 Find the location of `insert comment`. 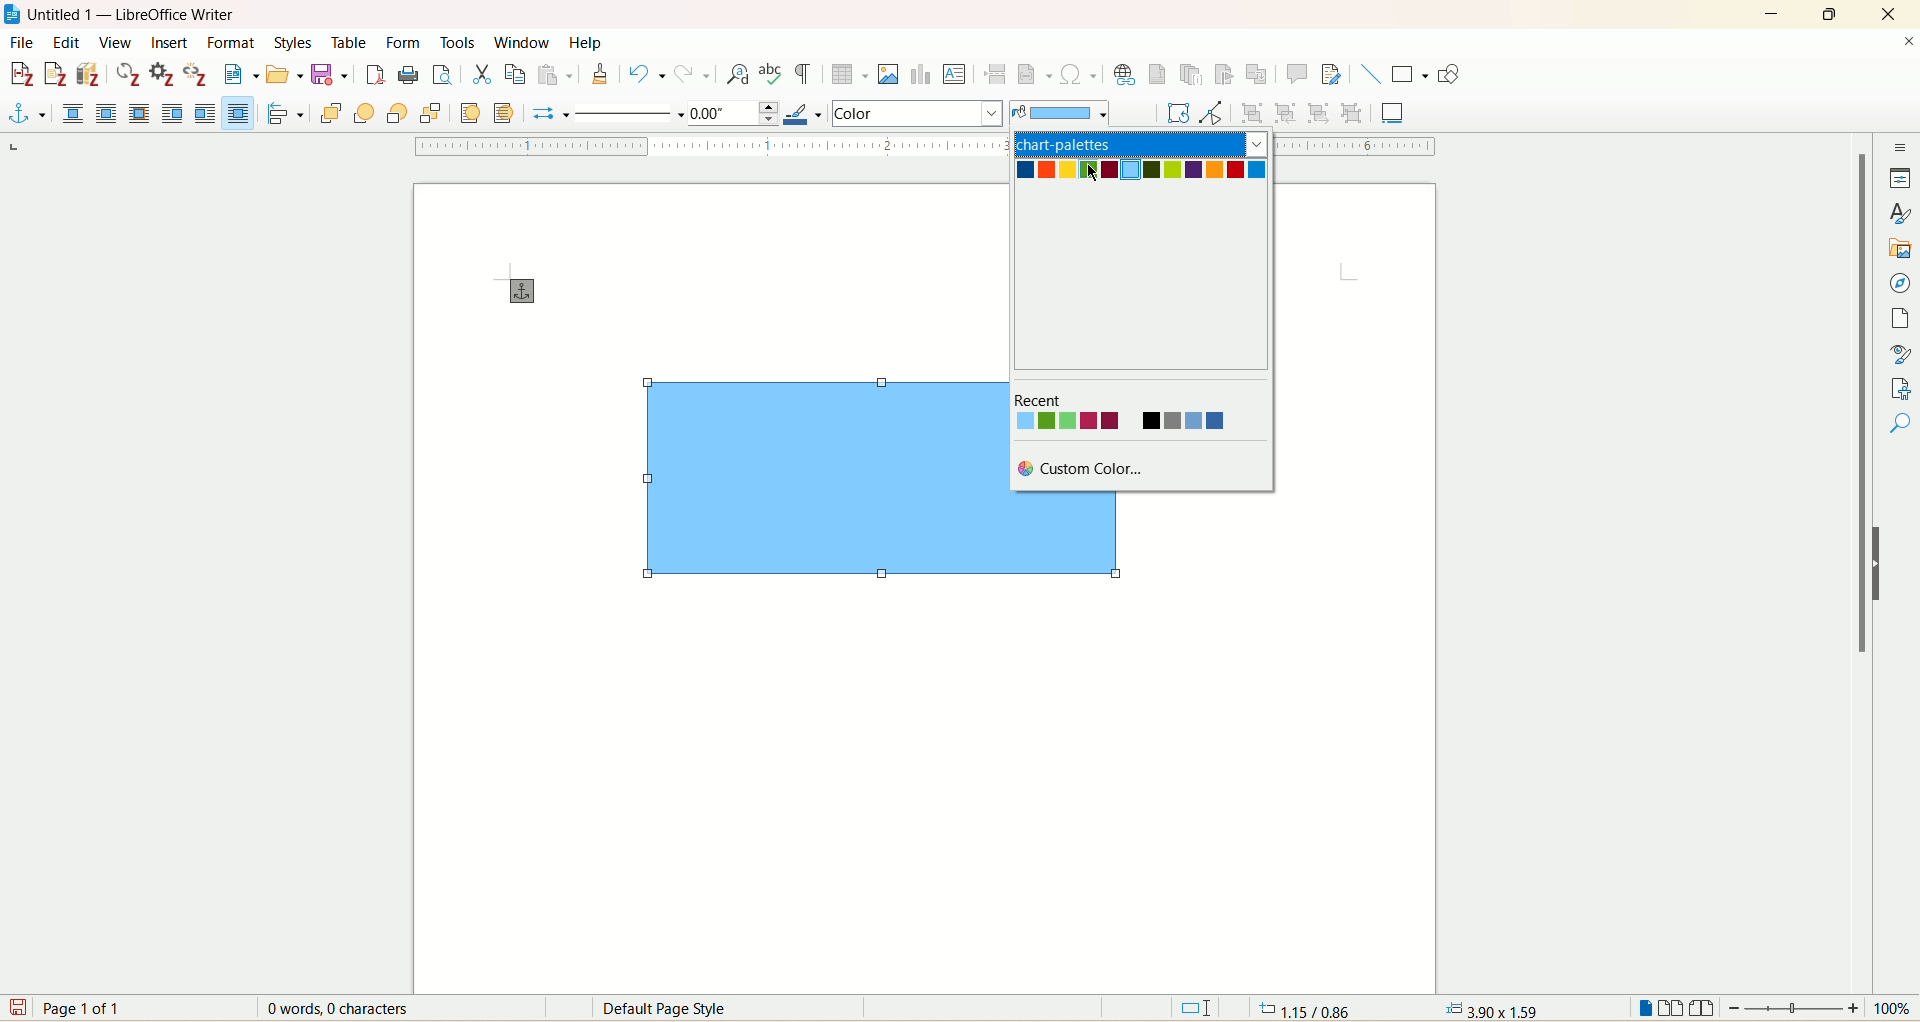

insert comment is located at coordinates (1298, 74).